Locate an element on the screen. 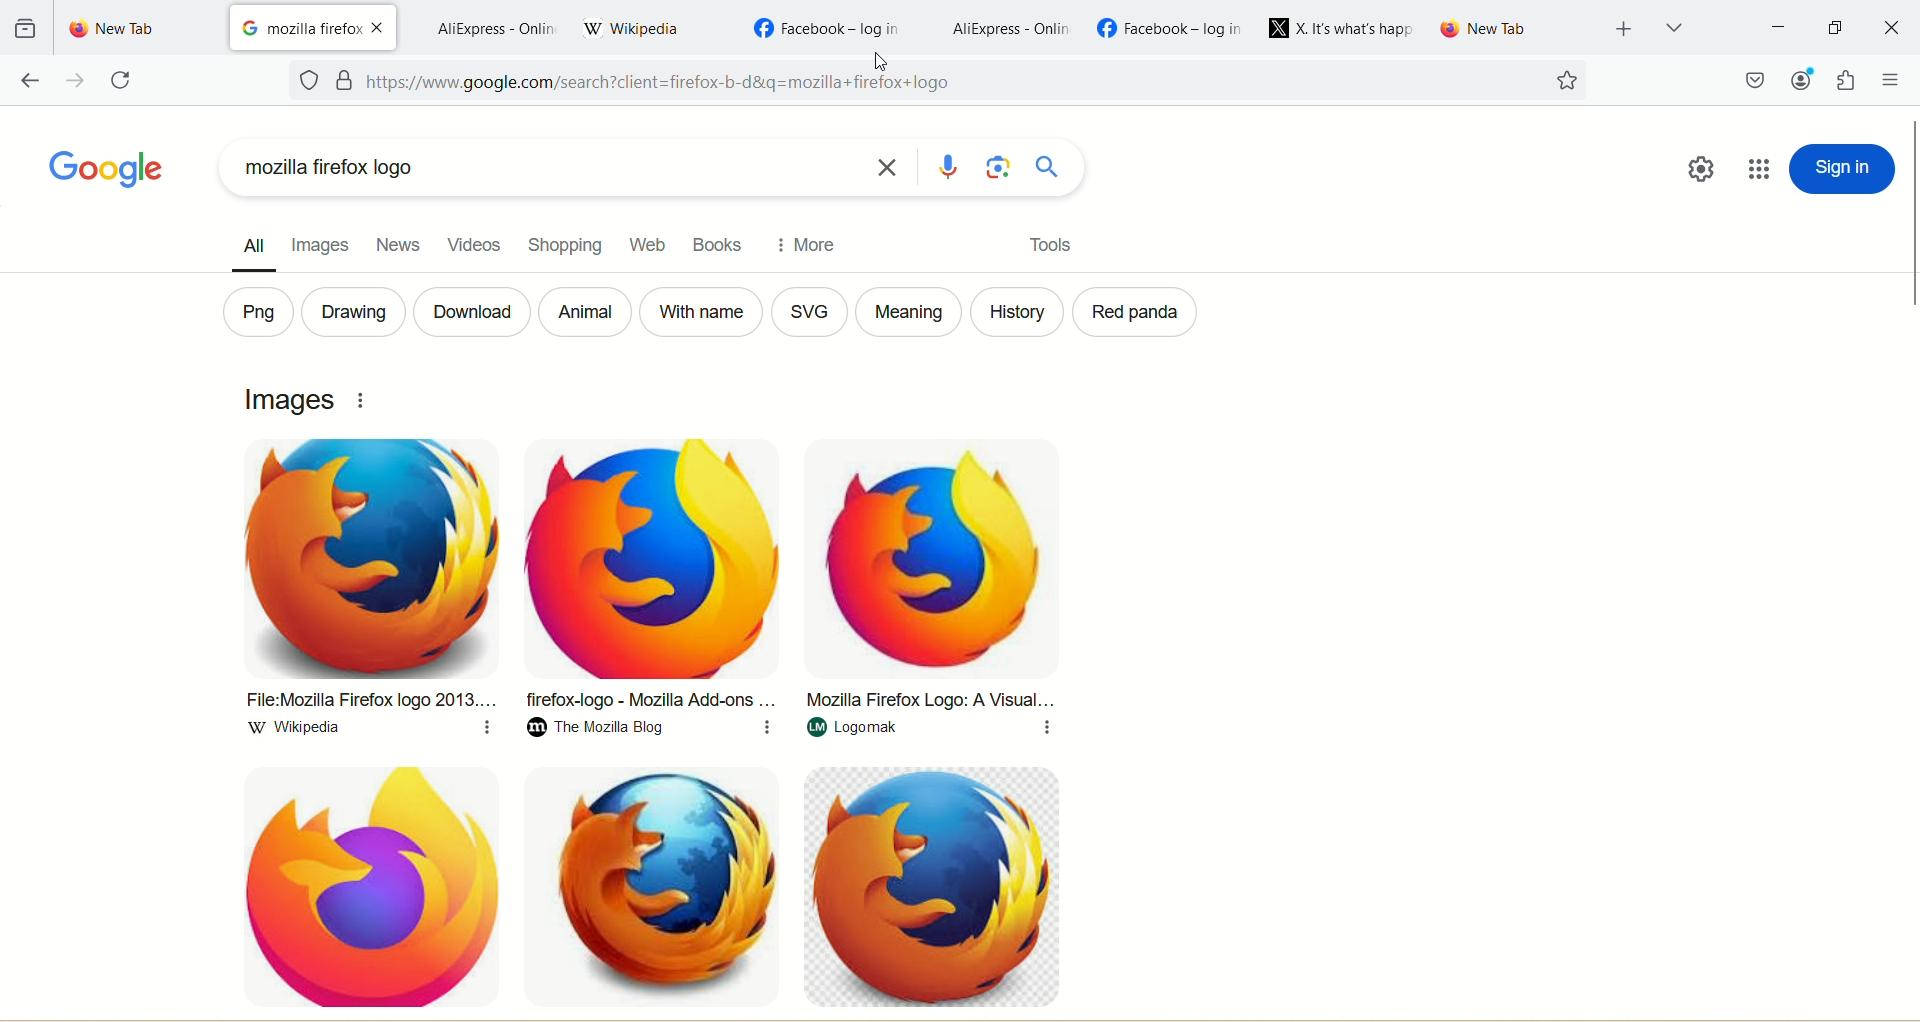 The height and width of the screenshot is (1022, 1920). facebook is located at coordinates (1173, 26).